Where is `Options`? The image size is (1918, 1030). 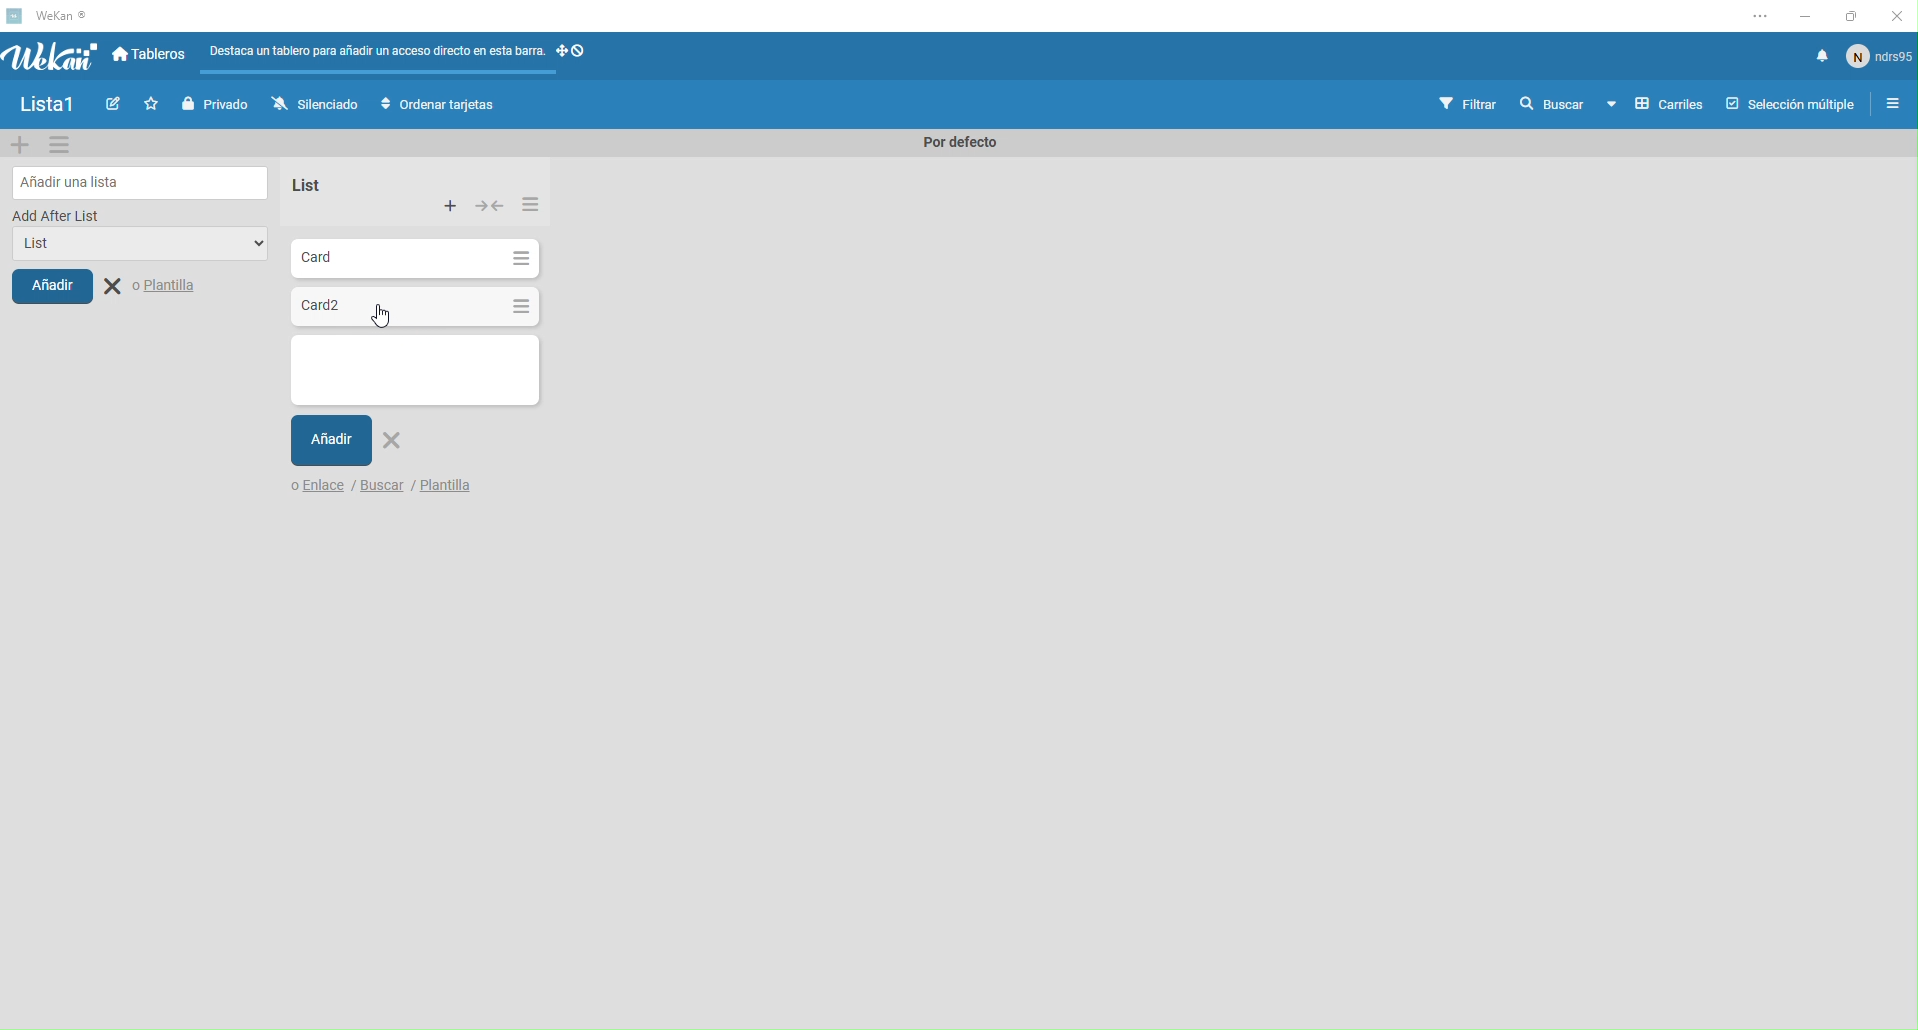 Options is located at coordinates (519, 307).